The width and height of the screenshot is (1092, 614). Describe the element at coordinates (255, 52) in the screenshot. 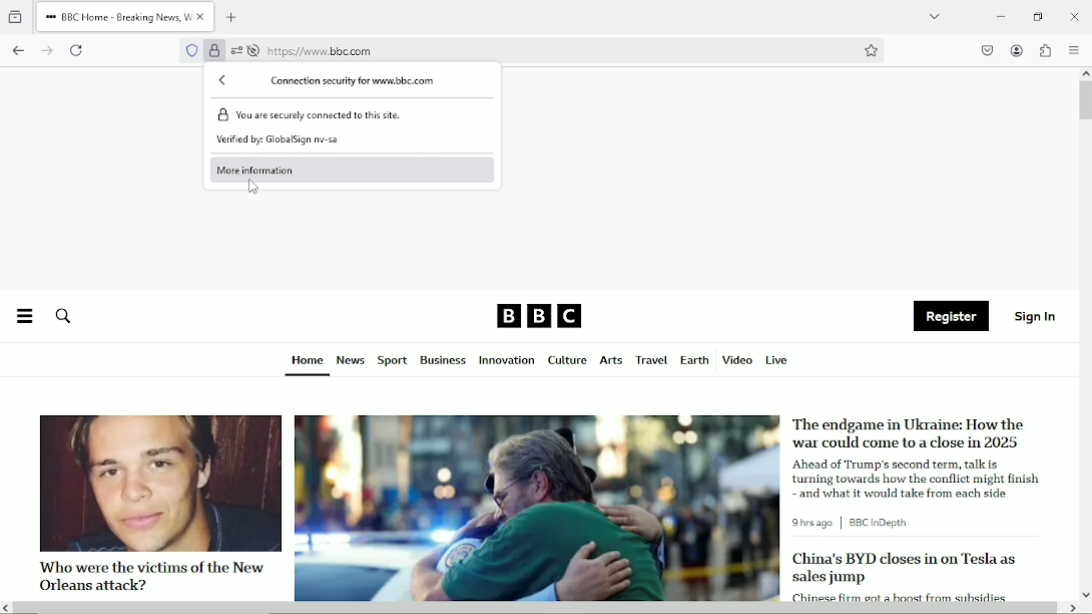

I see `autoplay is turned off` at that location.